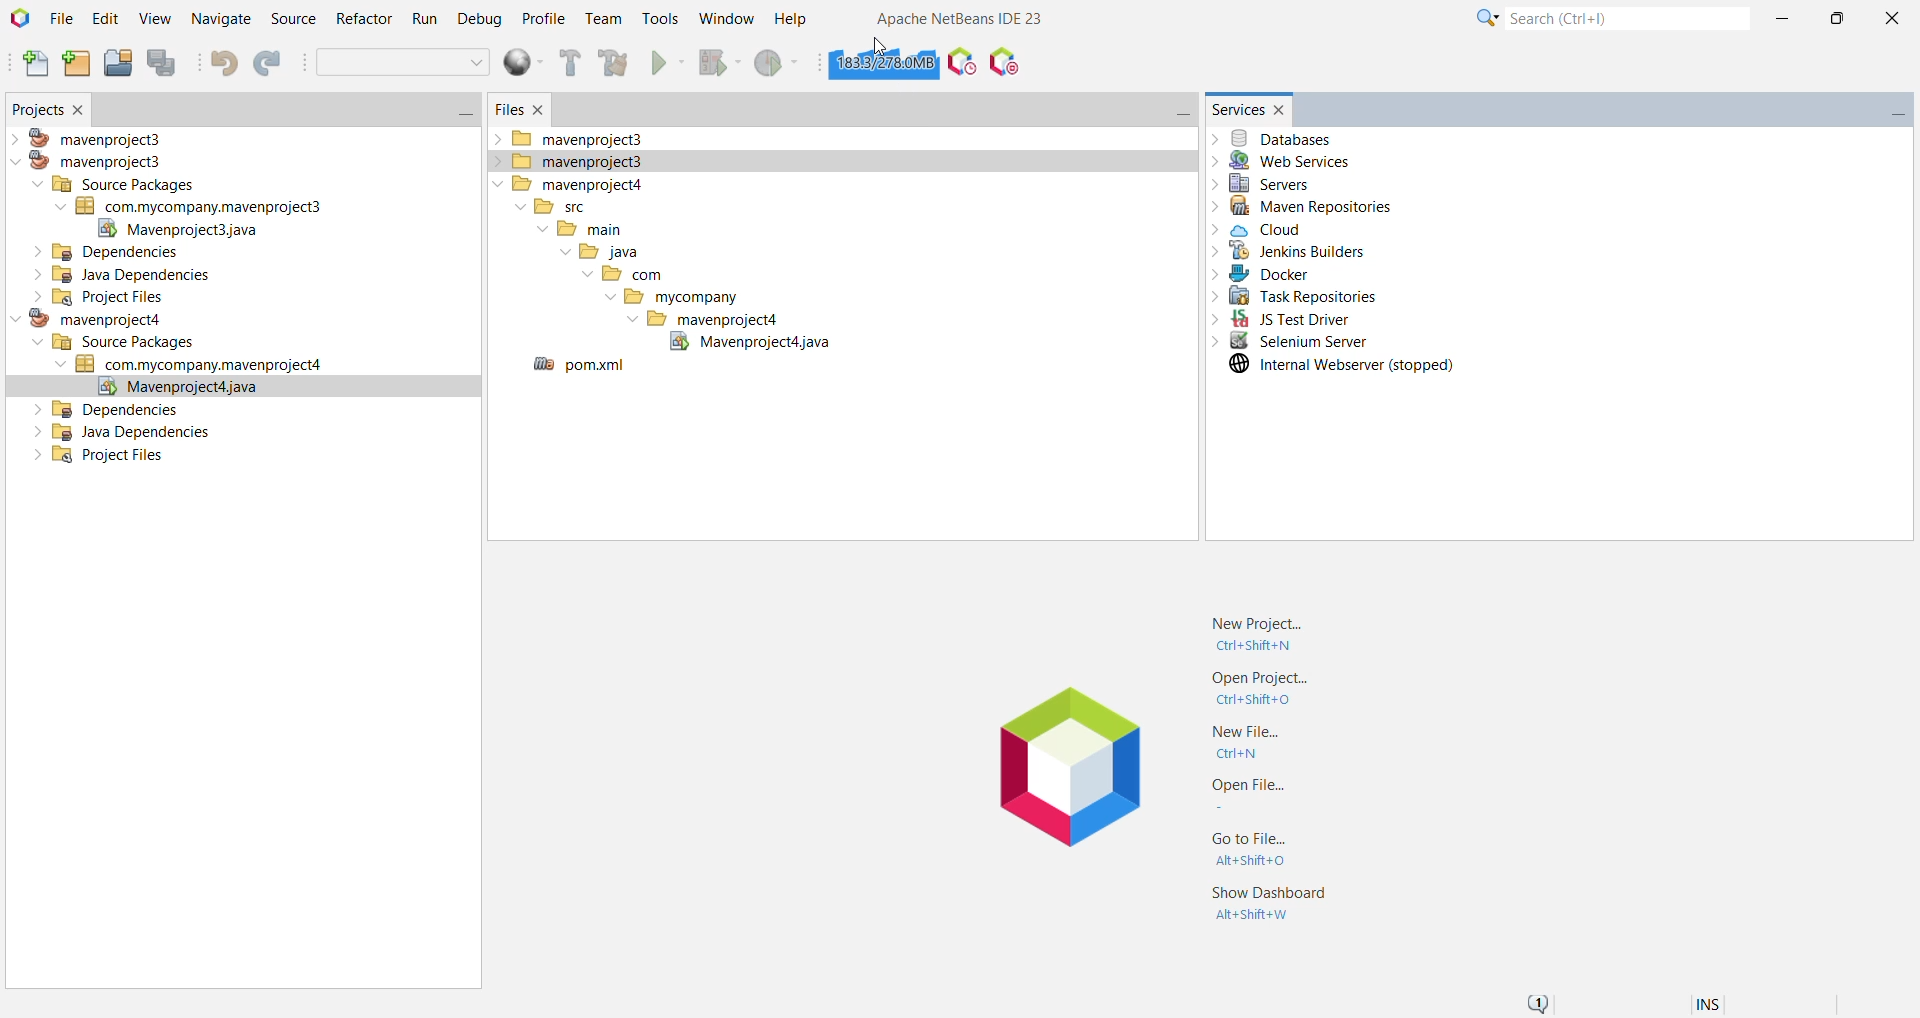 The width and height of the screenshot is (1920, 1018). Describe the element at coordinates (1343, 369) in the screenshot. I see `Internal Webserver ( stopped)` at that location.